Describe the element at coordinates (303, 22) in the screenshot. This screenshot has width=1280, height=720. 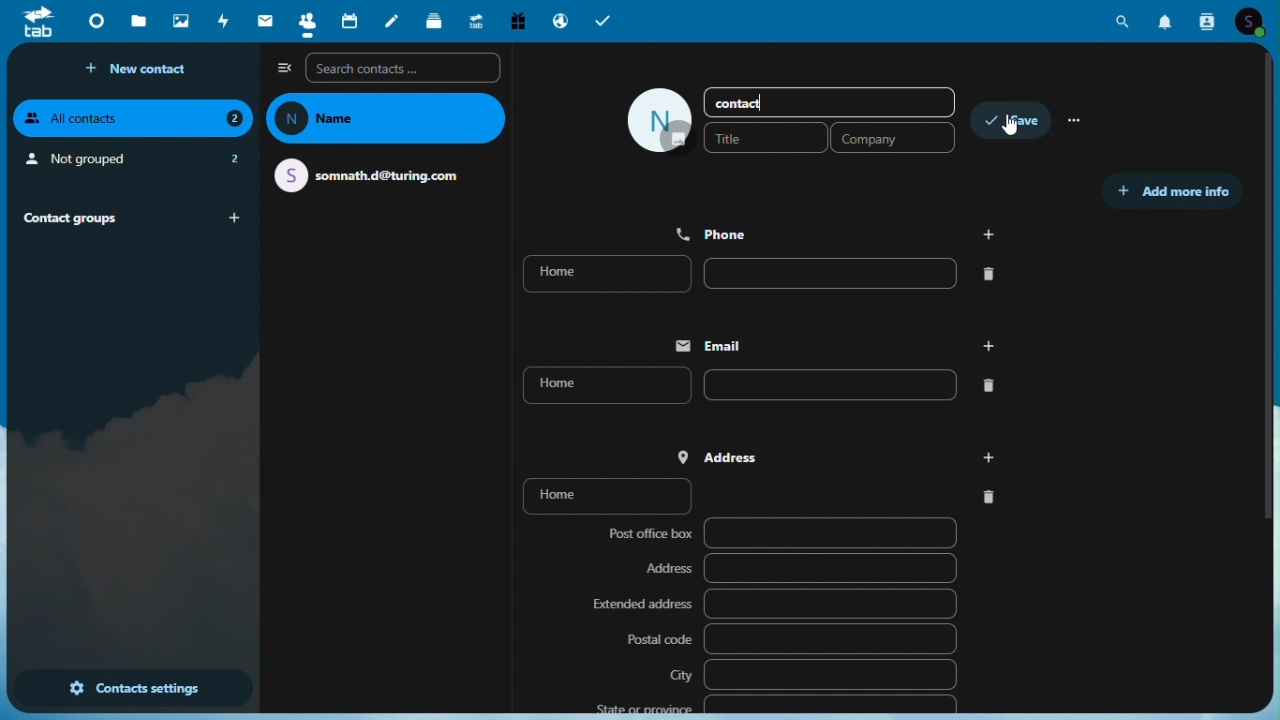
I see `Contacts` at that location.